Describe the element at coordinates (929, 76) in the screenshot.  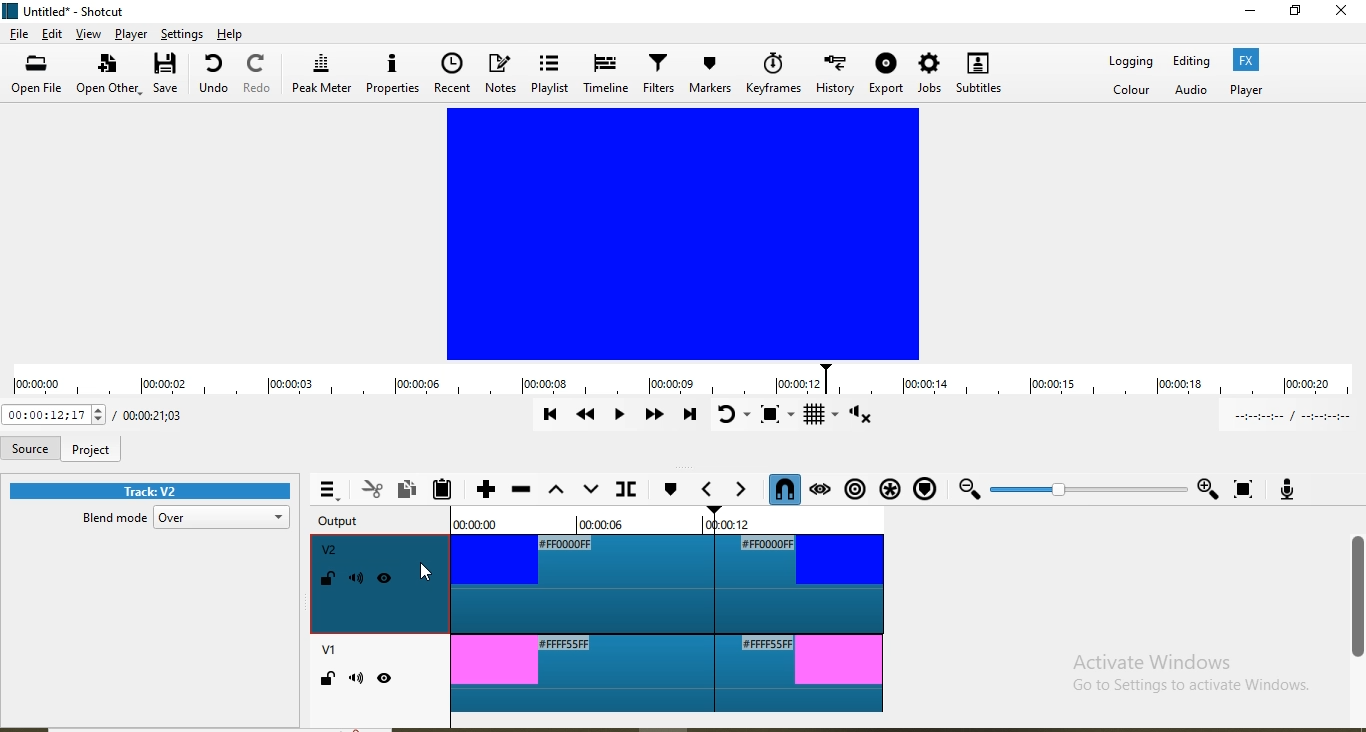
I see `Jobs` at that location.